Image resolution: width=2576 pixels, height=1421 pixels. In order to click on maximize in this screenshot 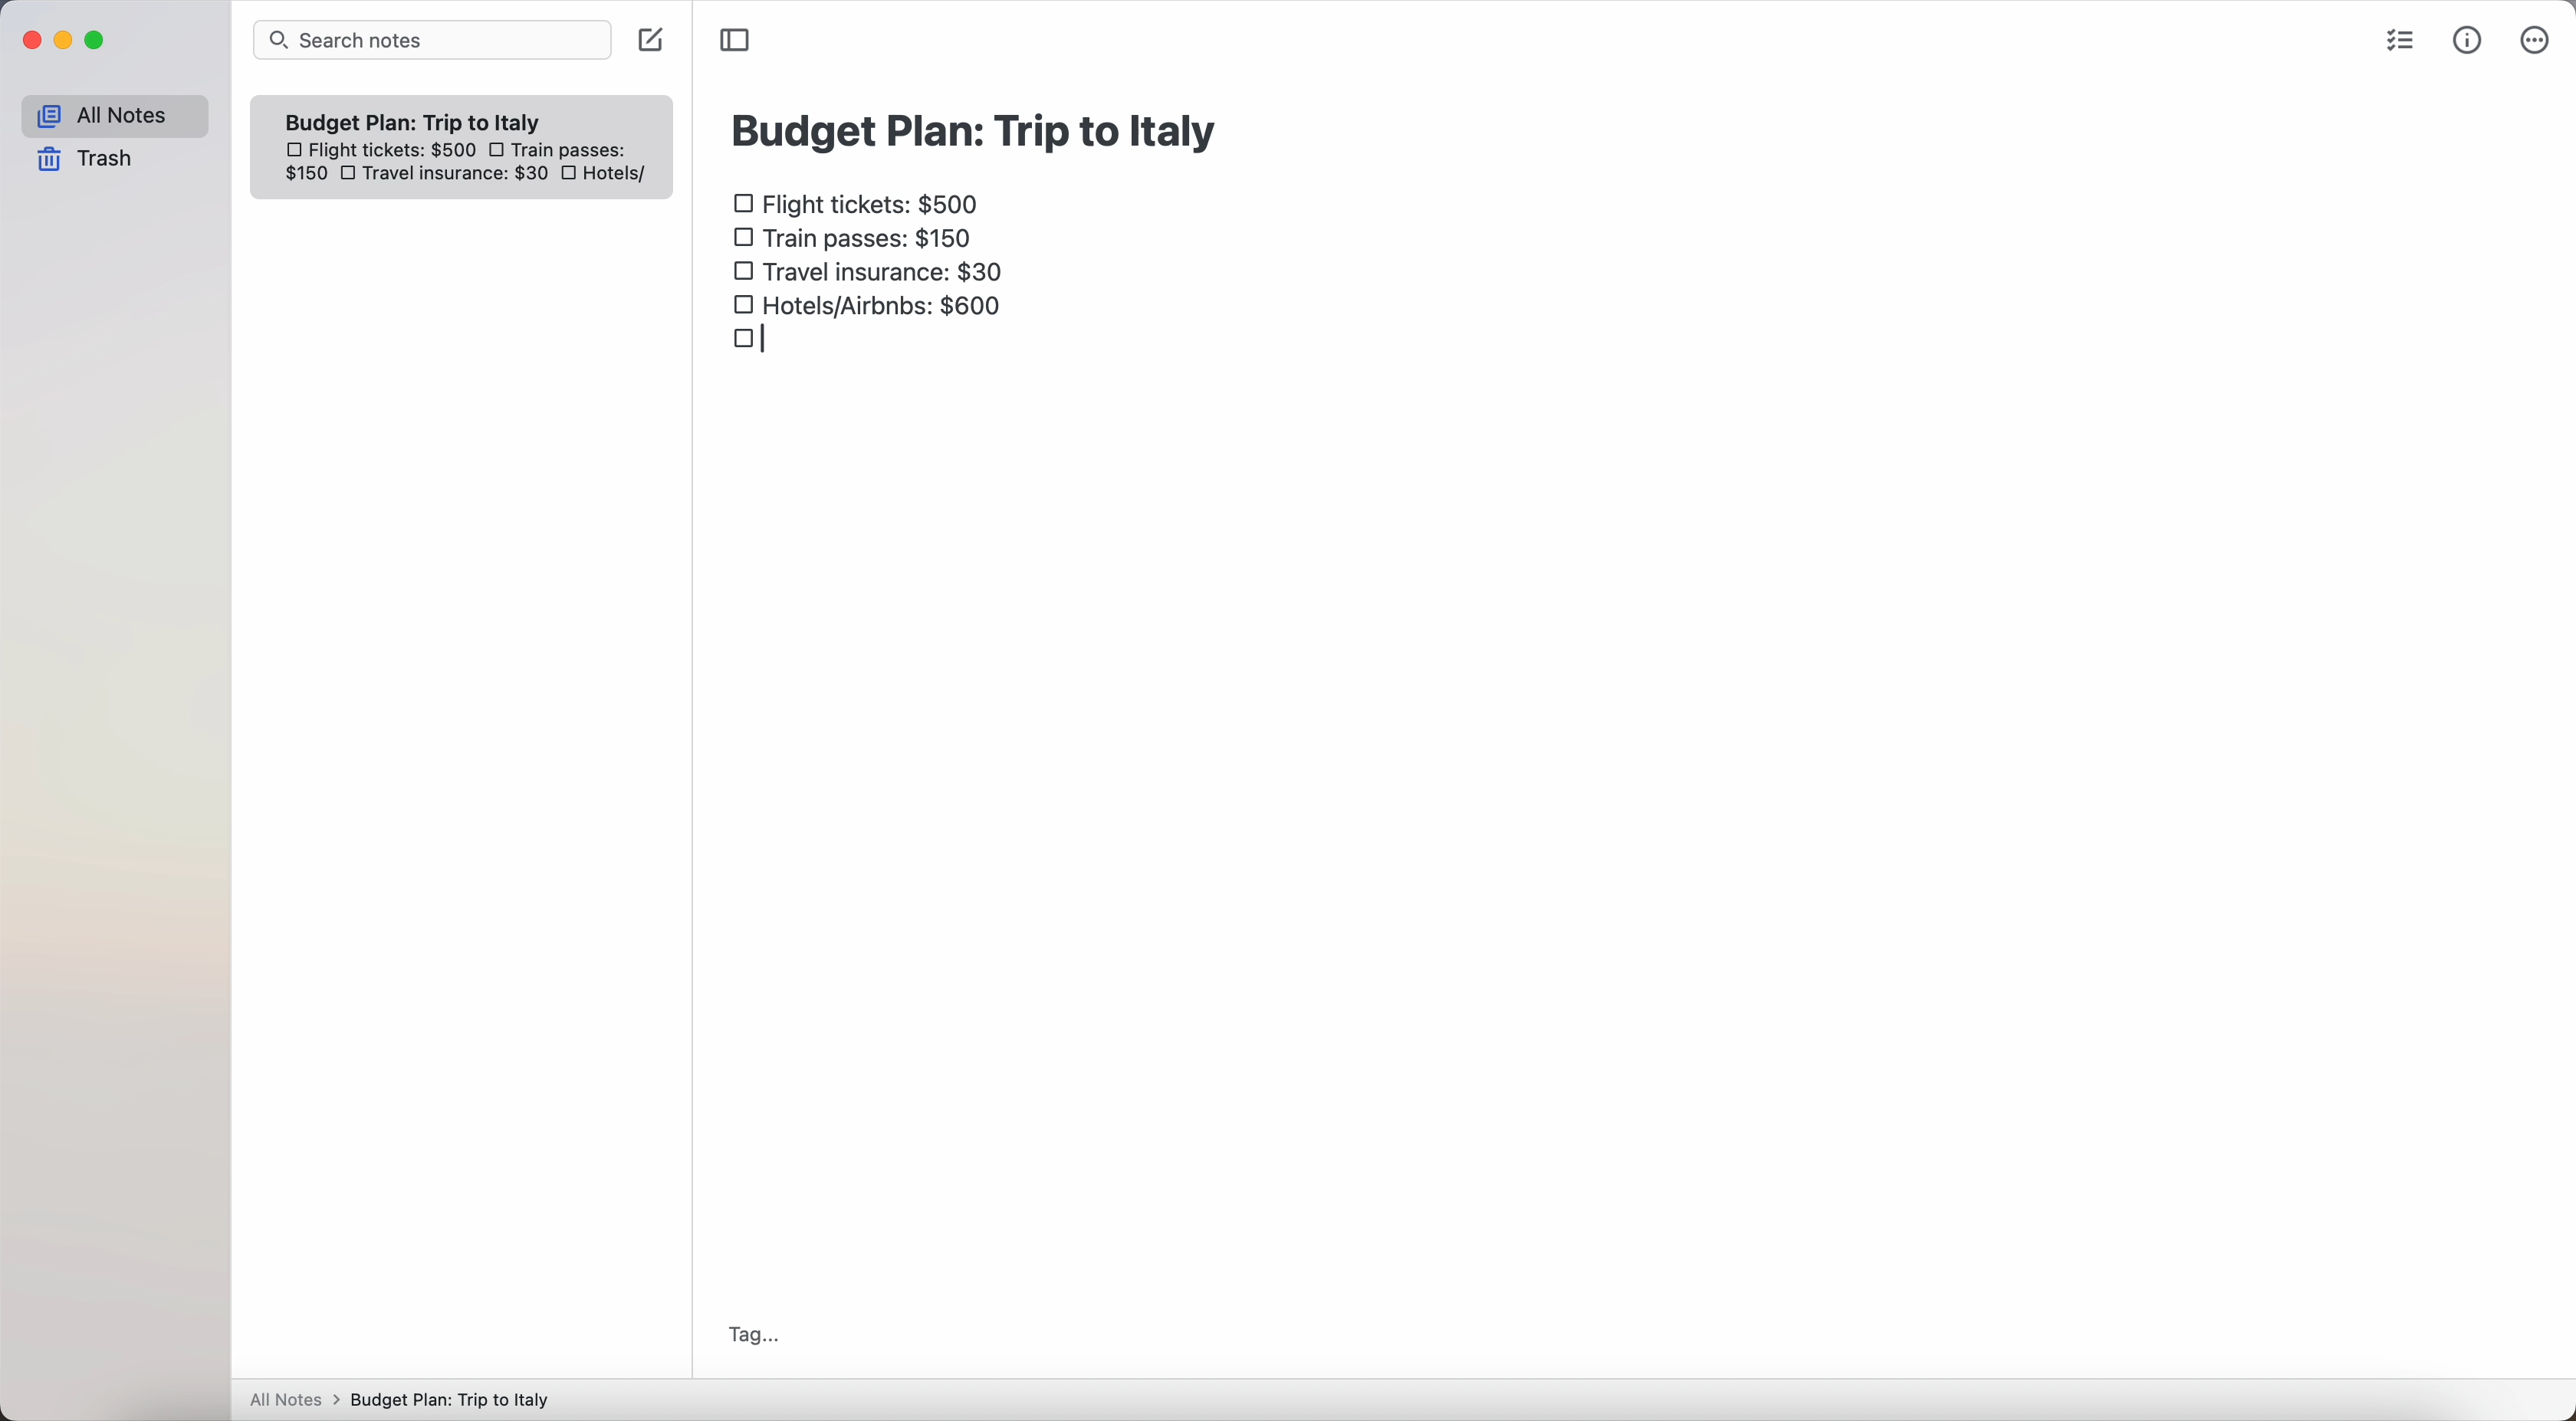, I will do `click(100, 41)`.